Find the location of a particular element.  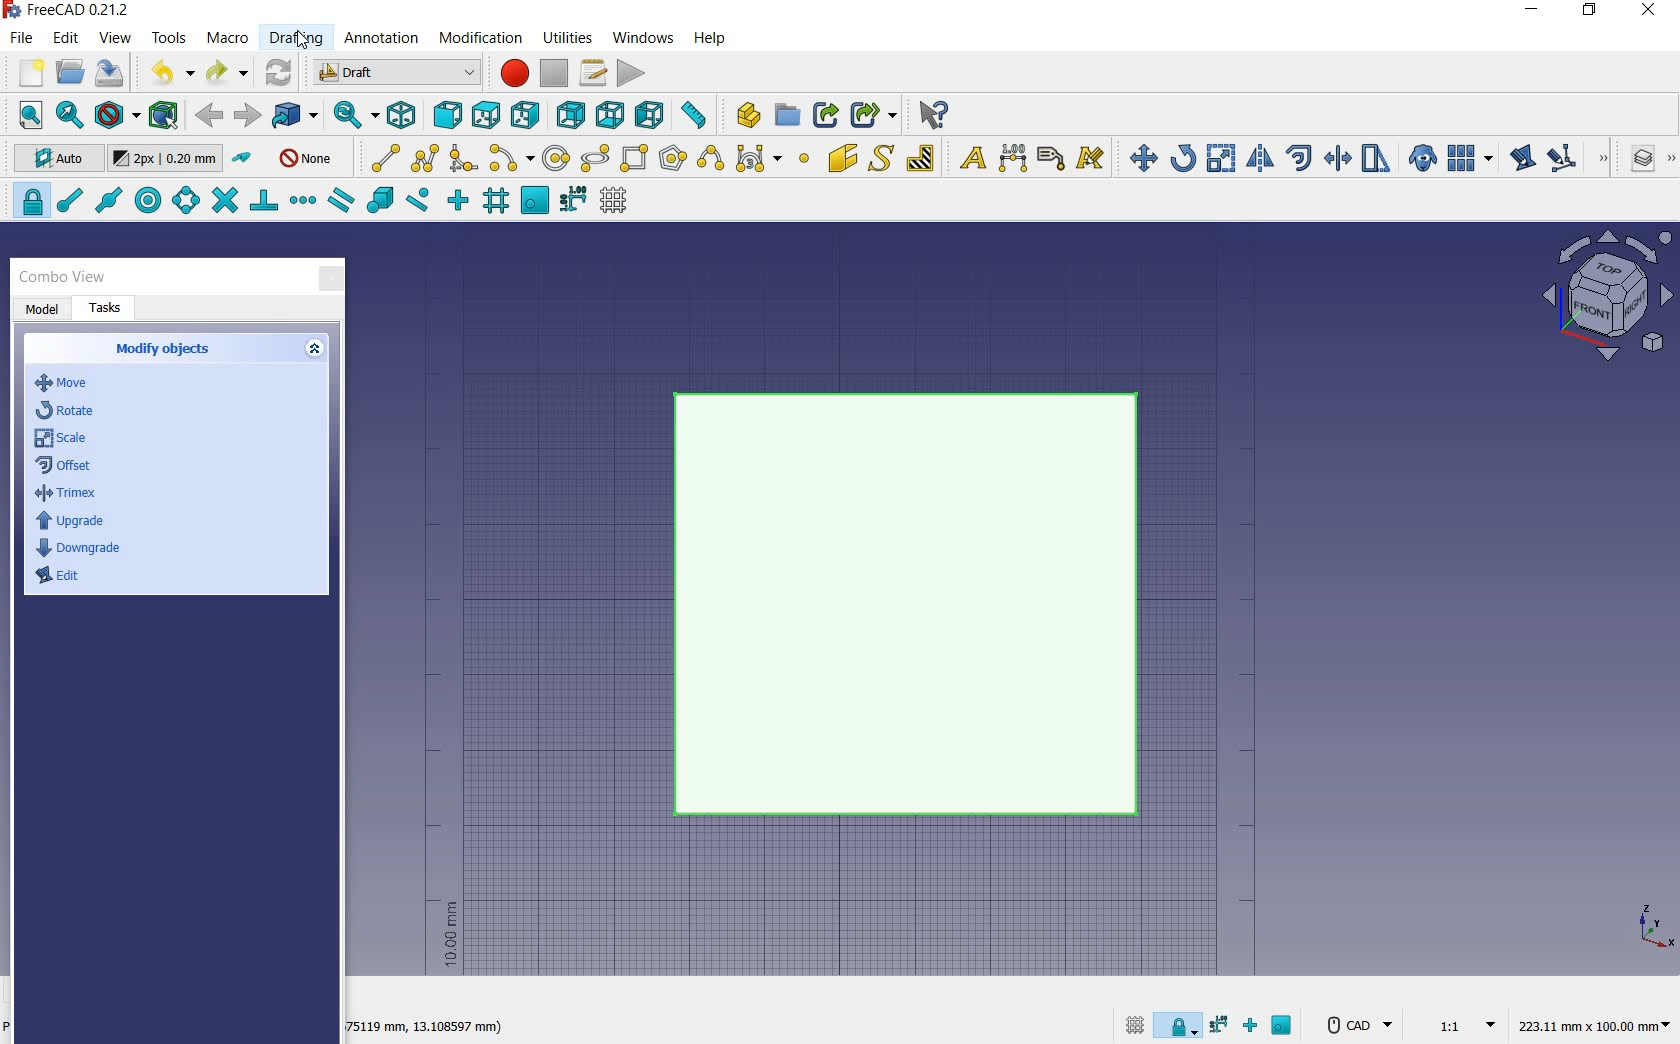

snap lock is located at coordinates (1180, 1021).